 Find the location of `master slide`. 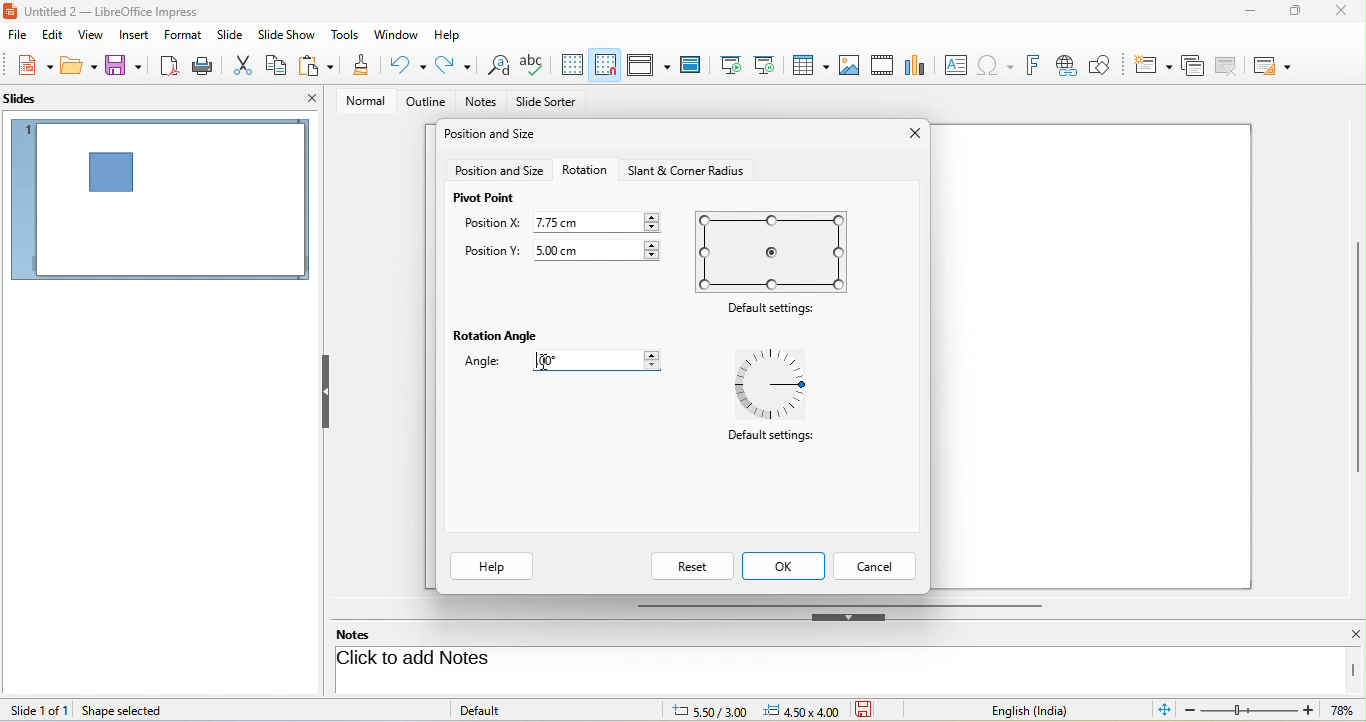

master slide is located at coordinates (695, 65).